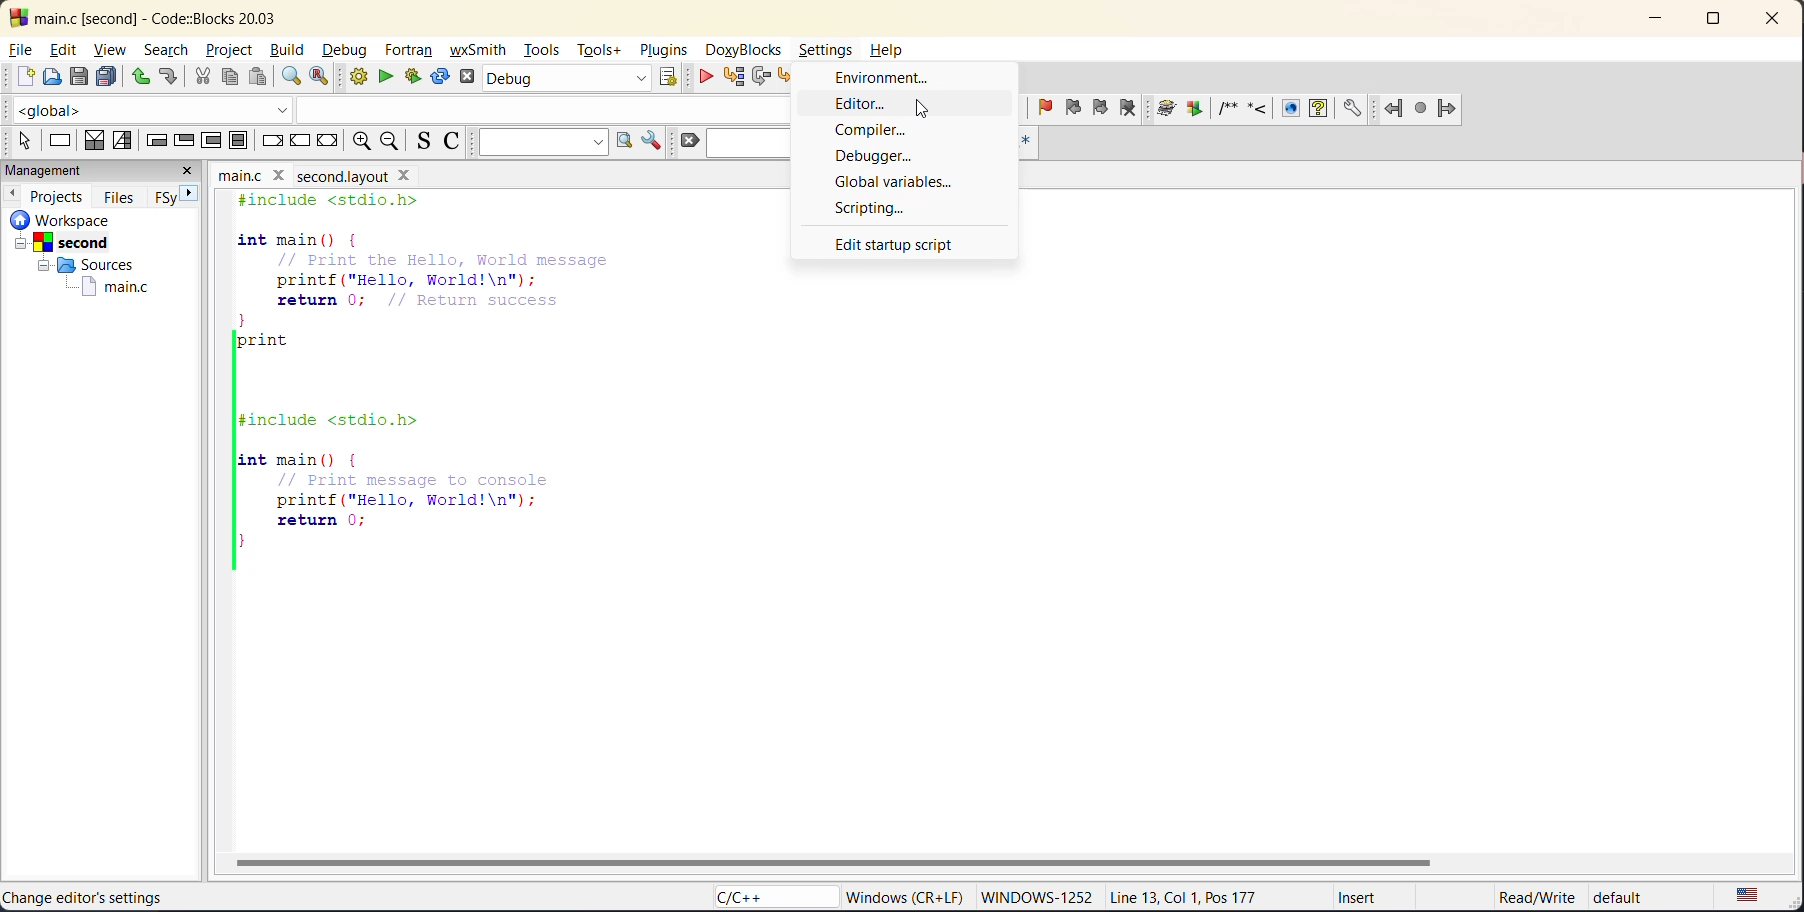 The width and height of the screenshot is (1804, 912). What do you see at coordinates (701, 76) in the screenshot?
I see `debug` at bounding box center [701, 76].